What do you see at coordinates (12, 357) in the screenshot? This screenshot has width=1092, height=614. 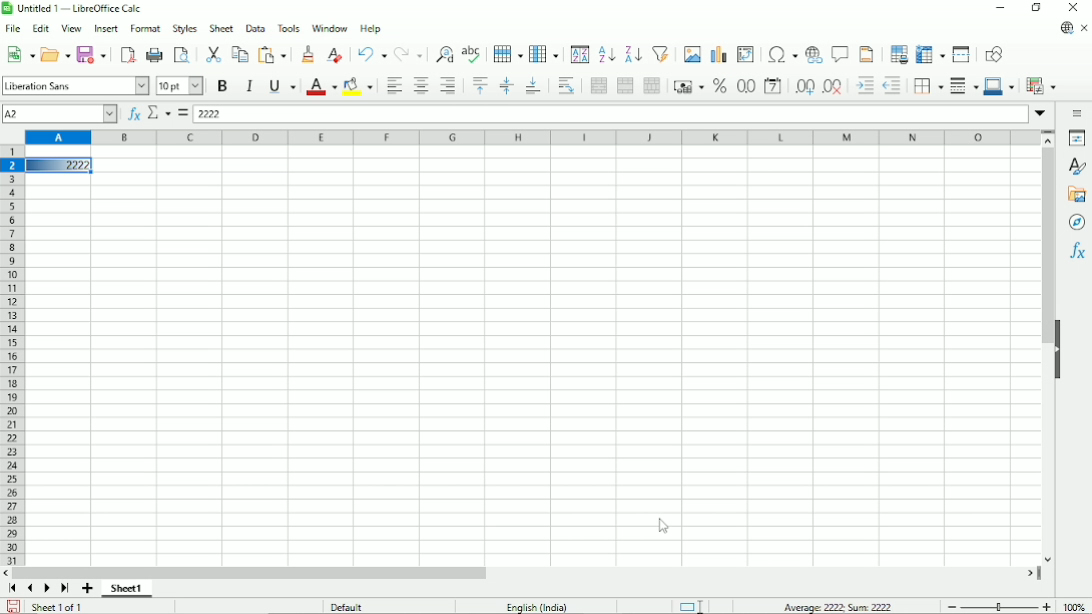 I see `Row headings ` at bounding box center [12, 357].